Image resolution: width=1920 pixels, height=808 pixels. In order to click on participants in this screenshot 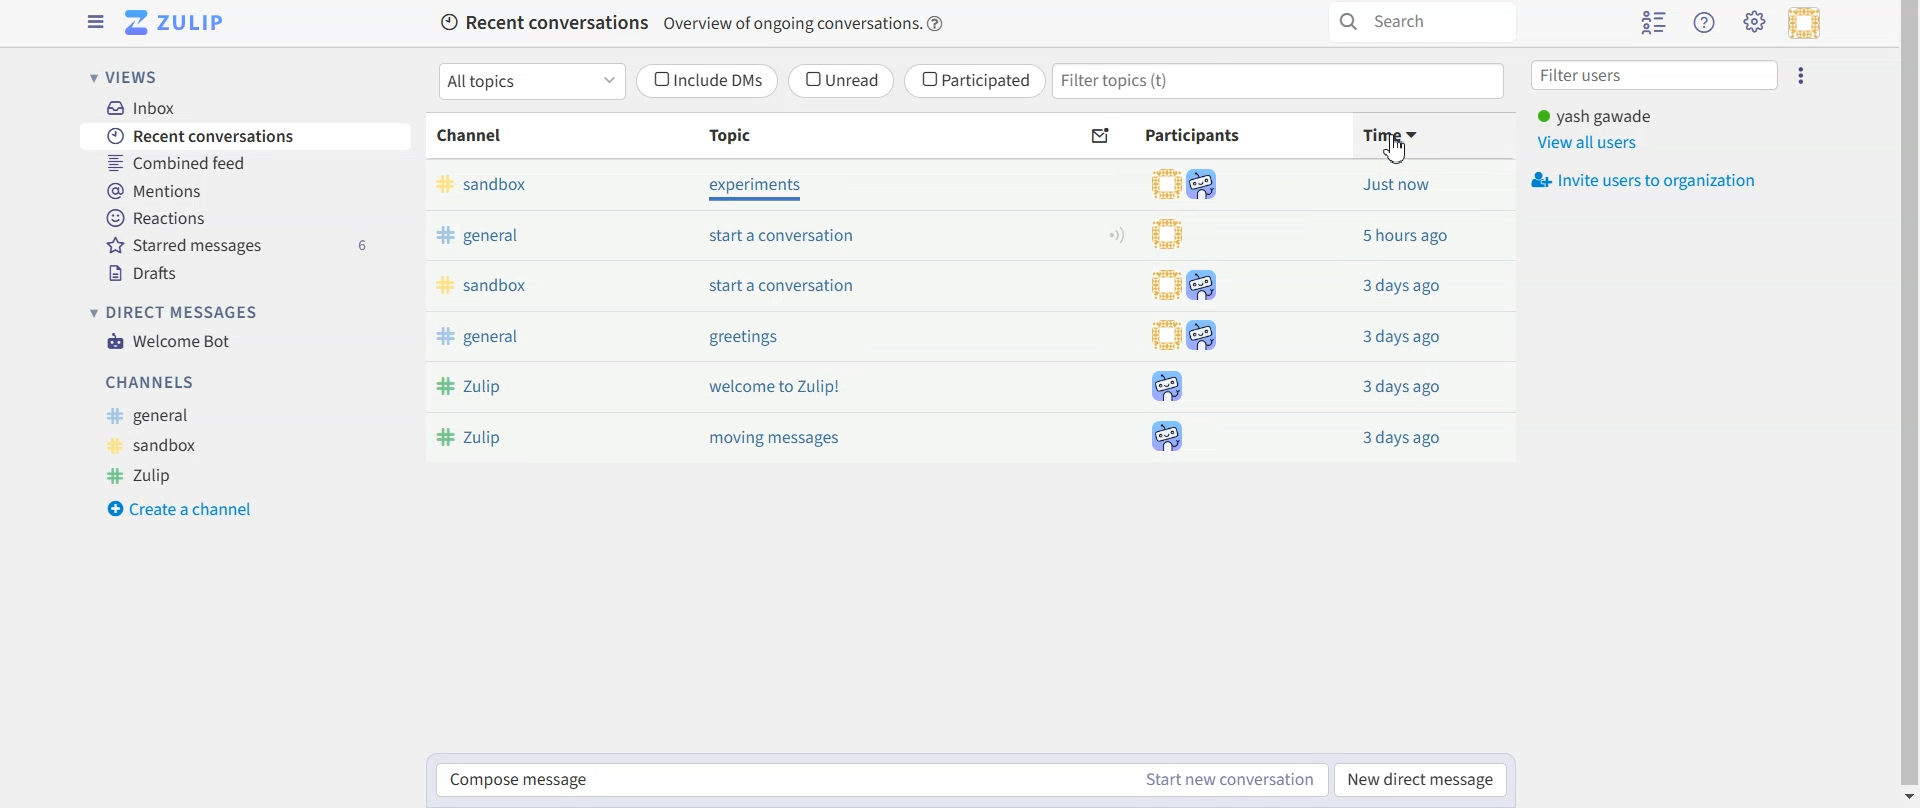, I will do `click(1179, 333)`.